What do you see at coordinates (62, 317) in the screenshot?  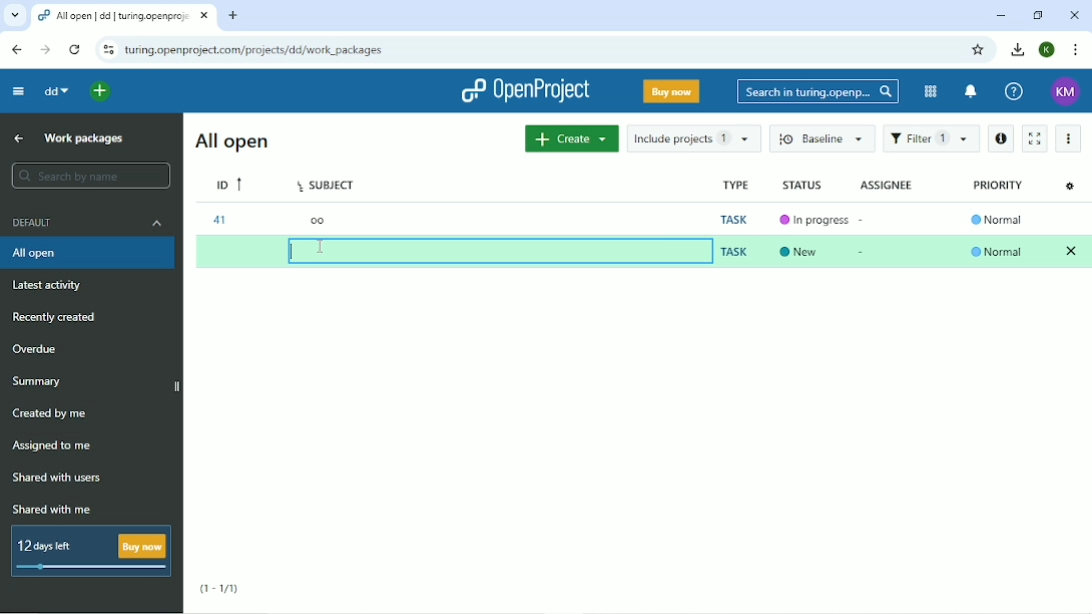 I see `Recently created` at bounding box center [62, 317].